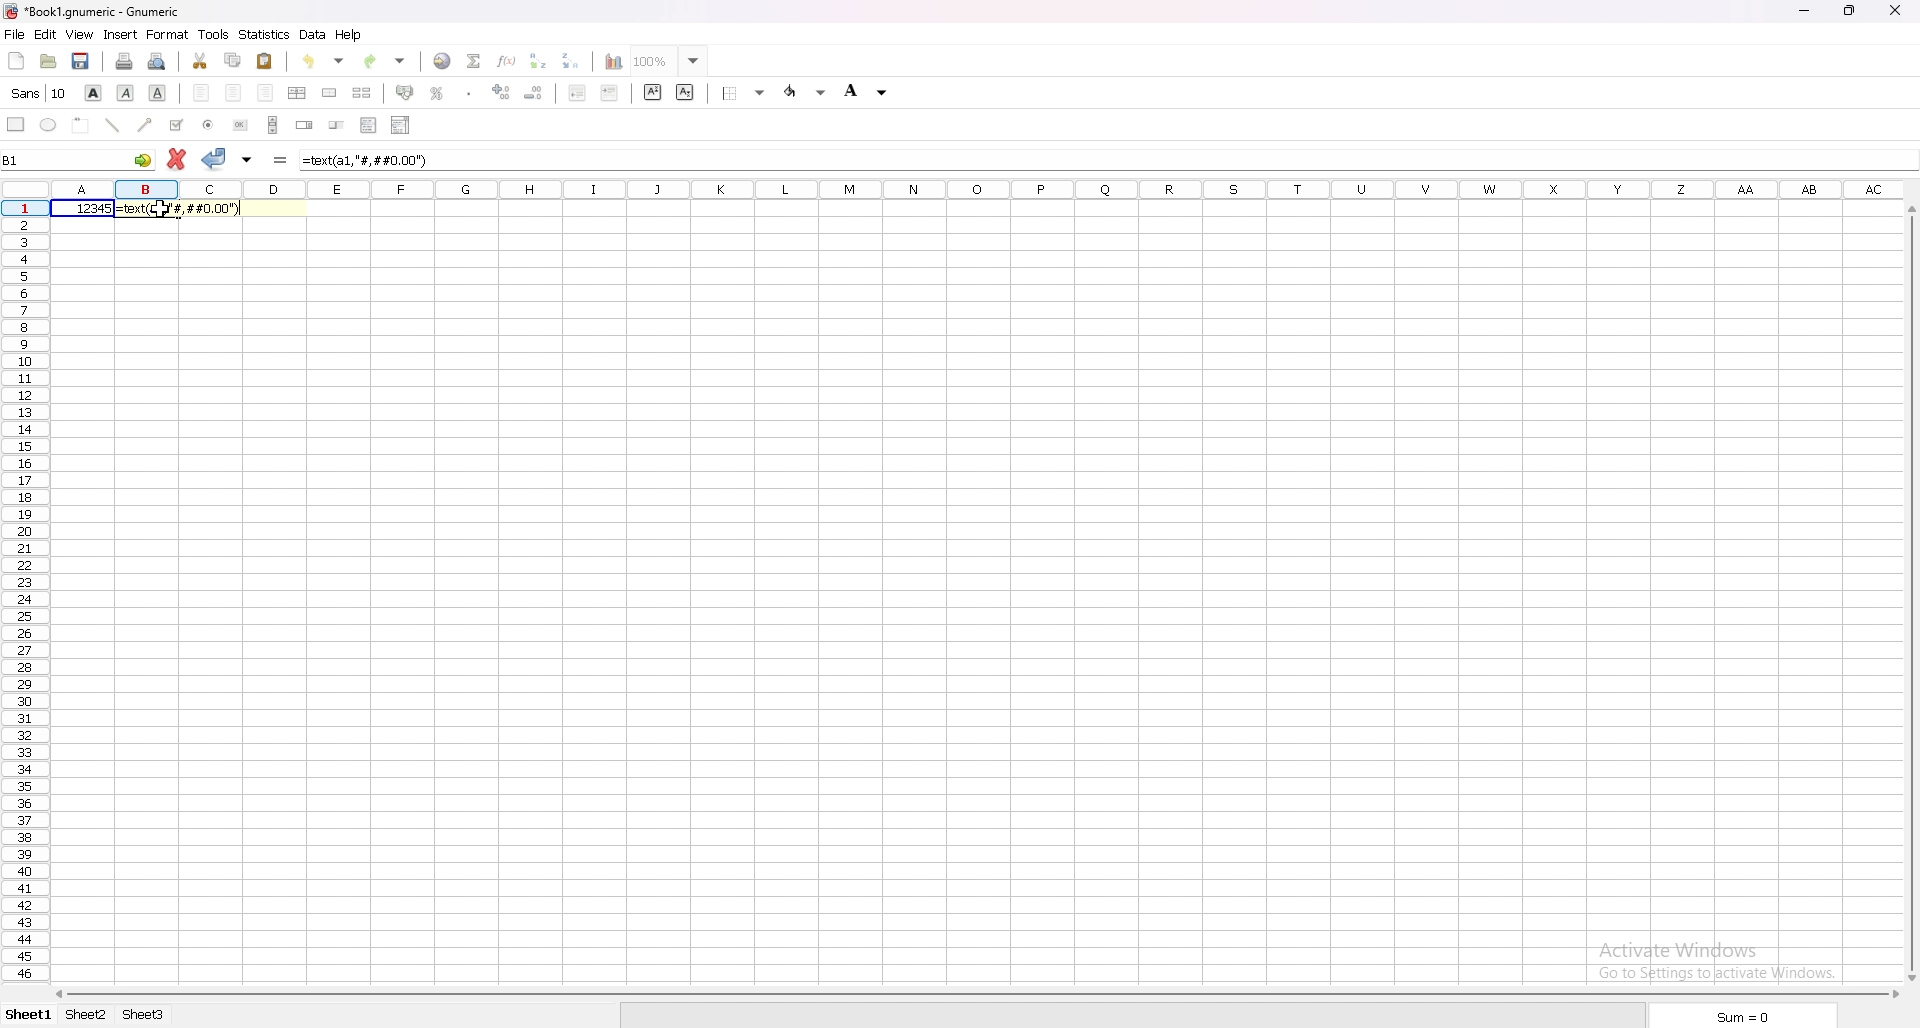 This screenshot has height=1028, width=1920. I want to click on close, so click(1896, 11).